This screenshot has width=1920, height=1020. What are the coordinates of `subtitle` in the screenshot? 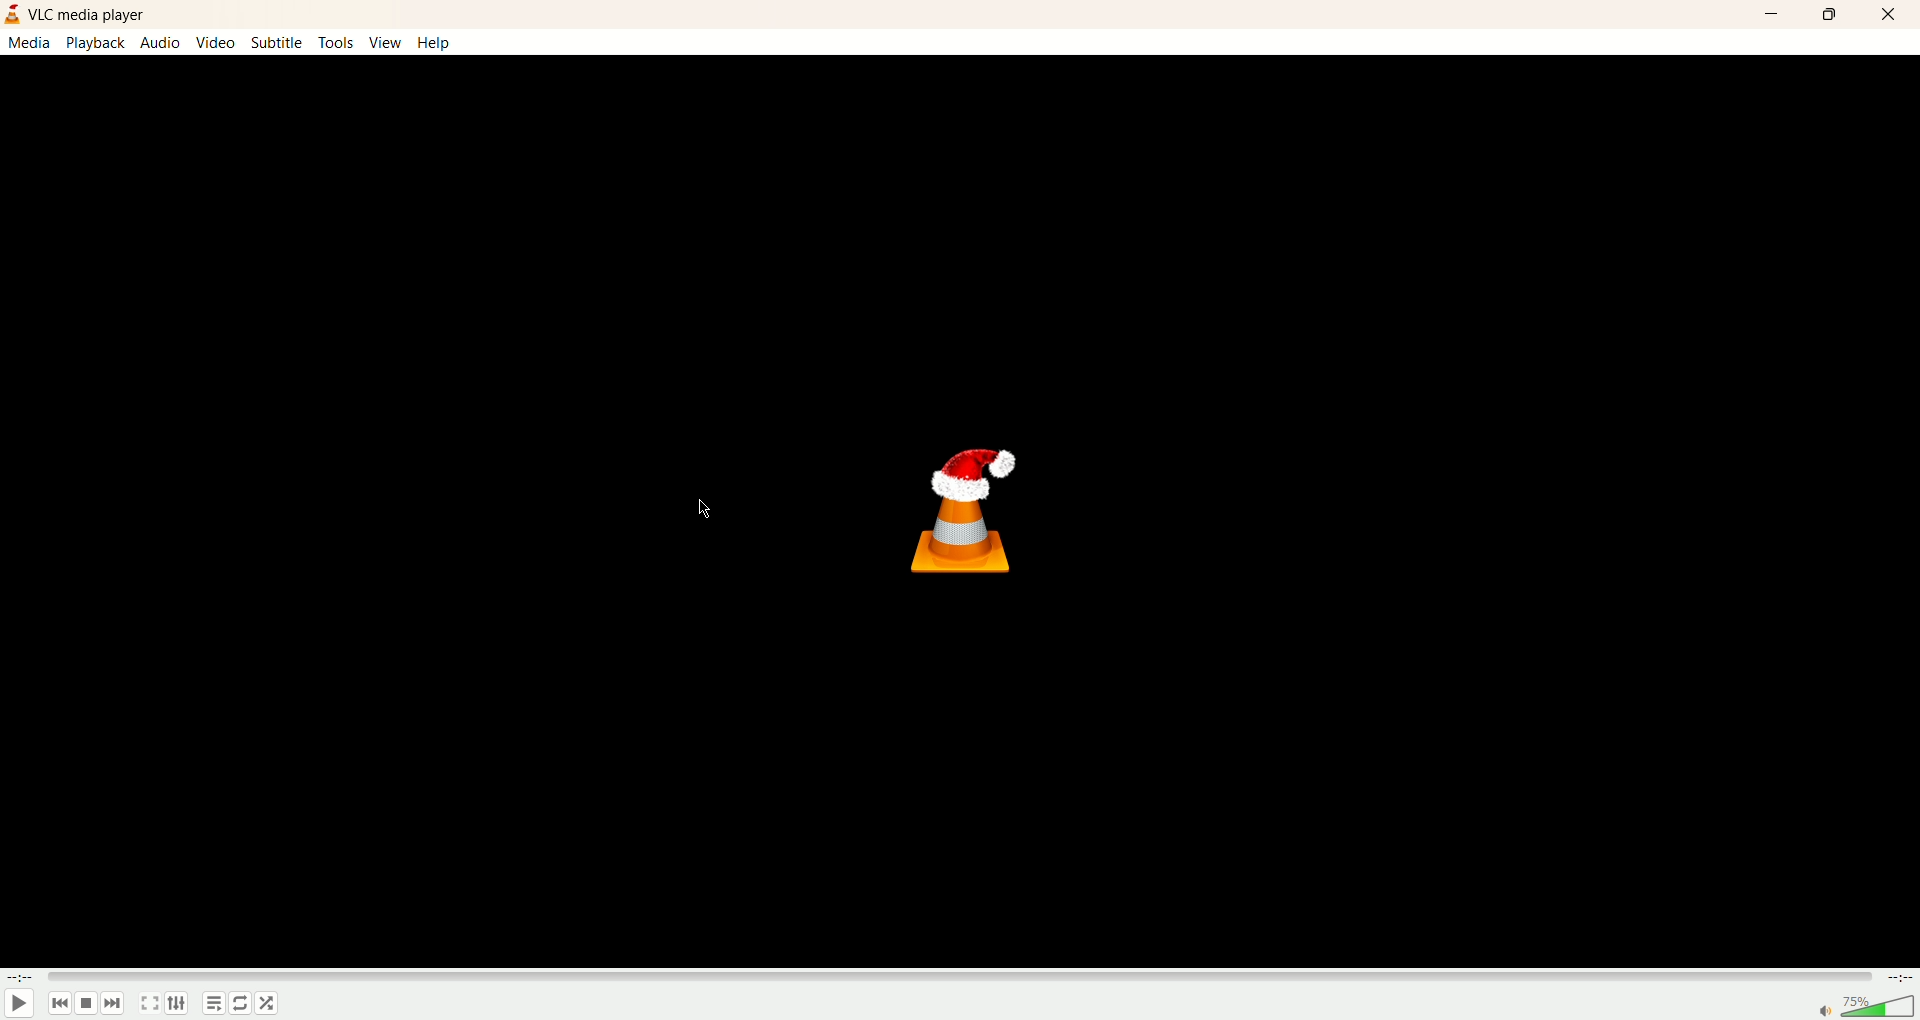 It's located at (276, 41).